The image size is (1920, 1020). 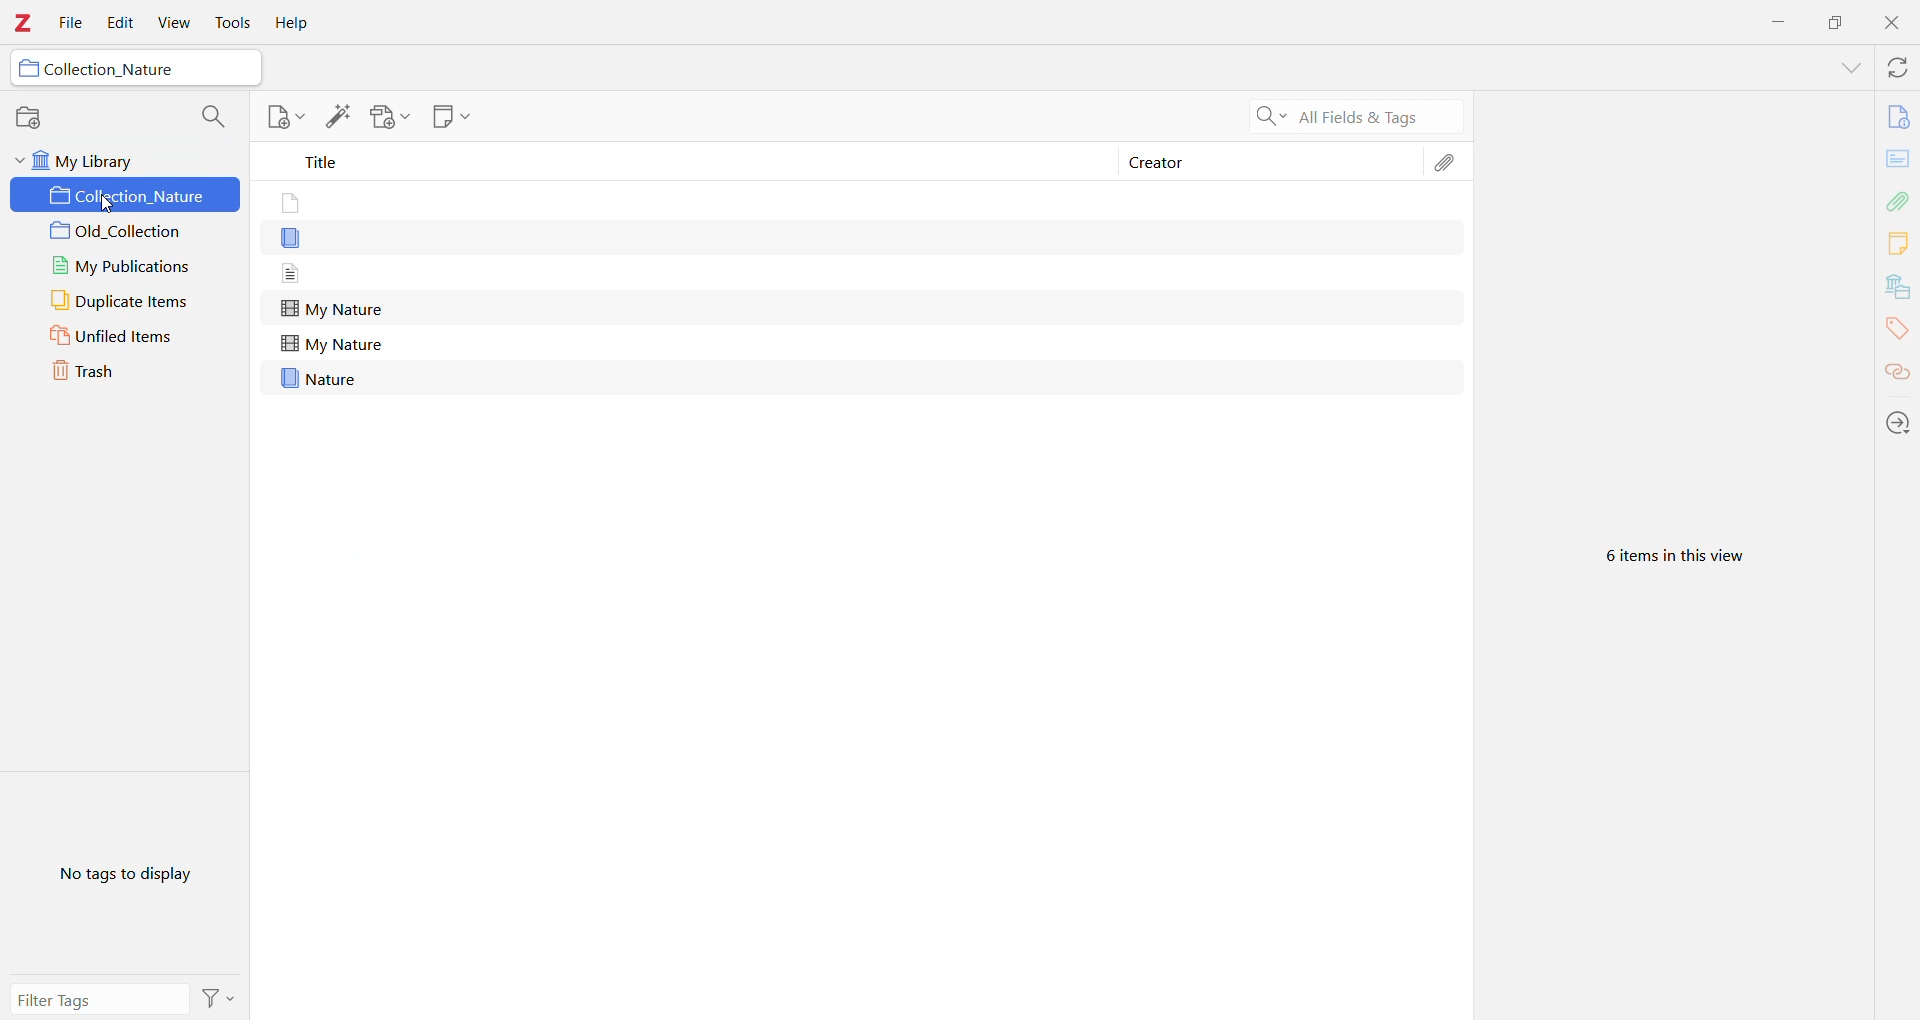 I want to click on Without title file, so click(x=299, y=203).